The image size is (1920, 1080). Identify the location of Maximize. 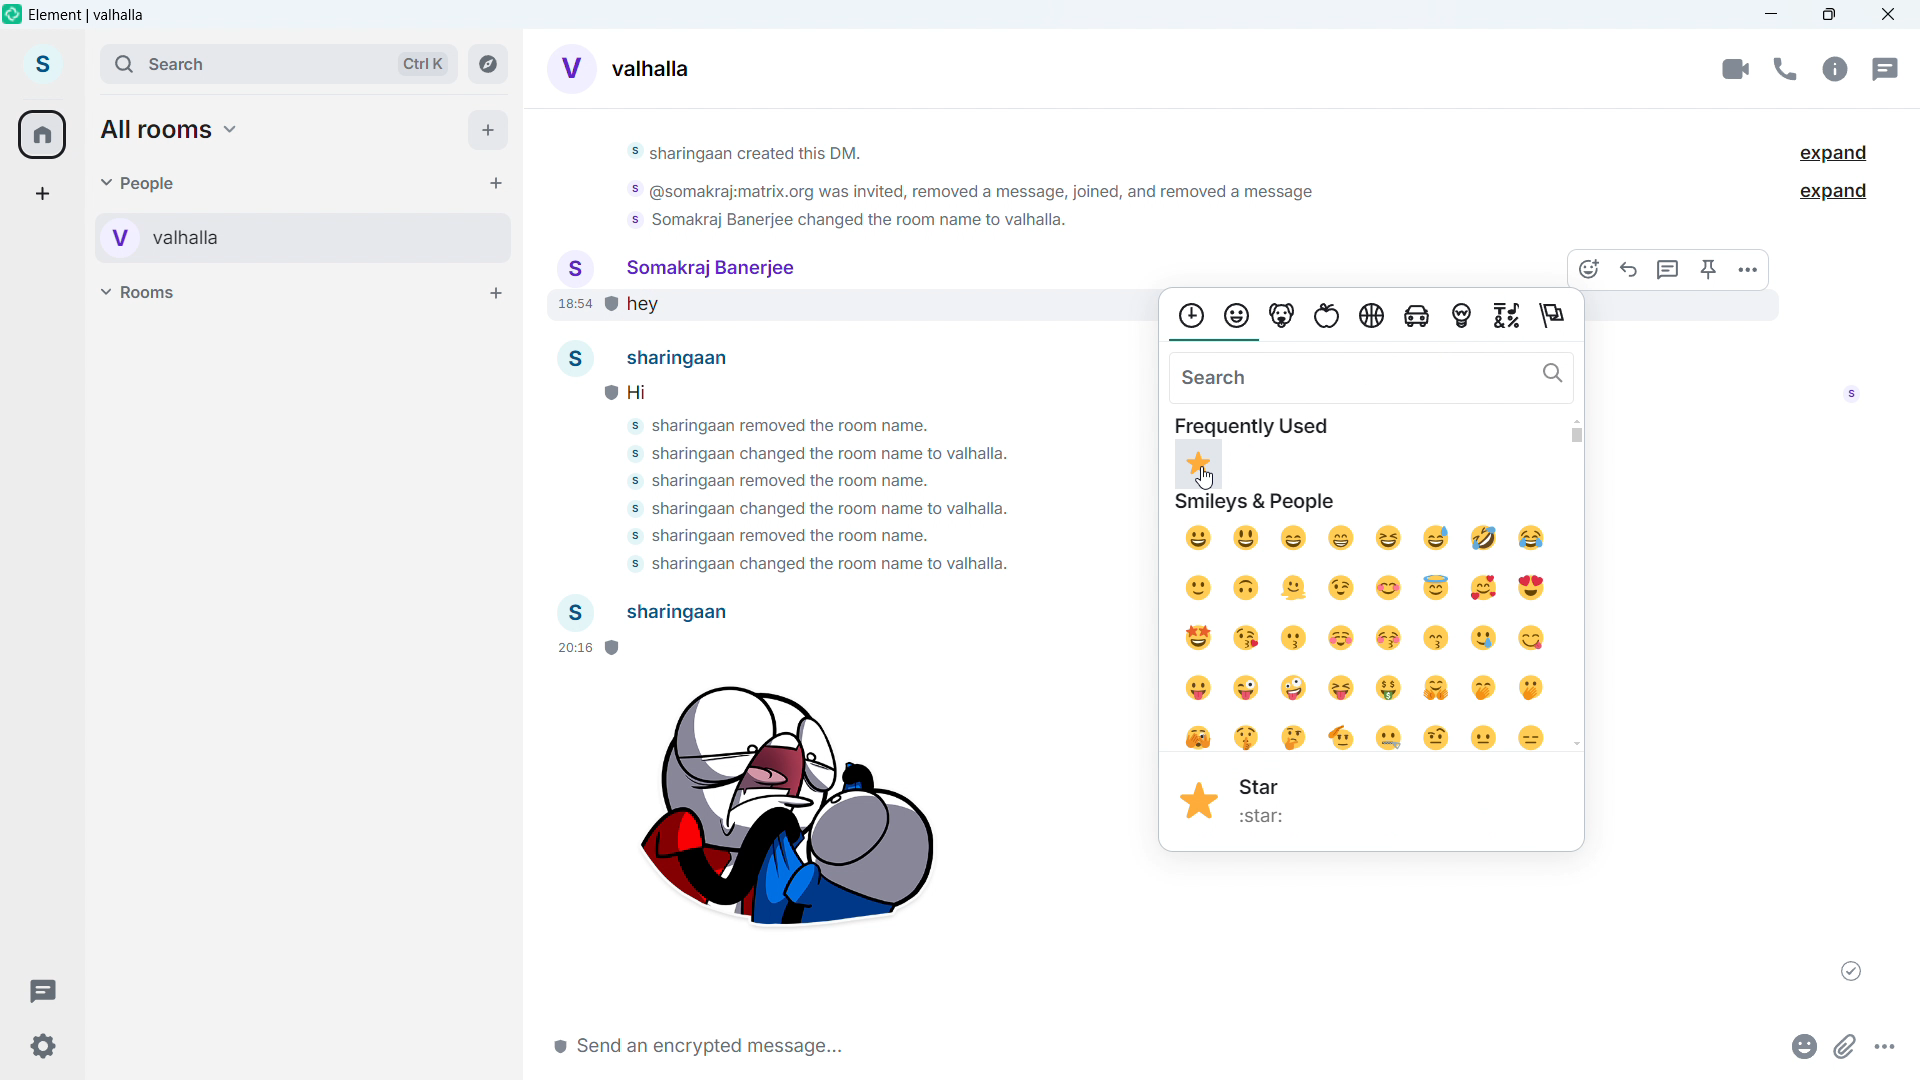
(1830, 15).